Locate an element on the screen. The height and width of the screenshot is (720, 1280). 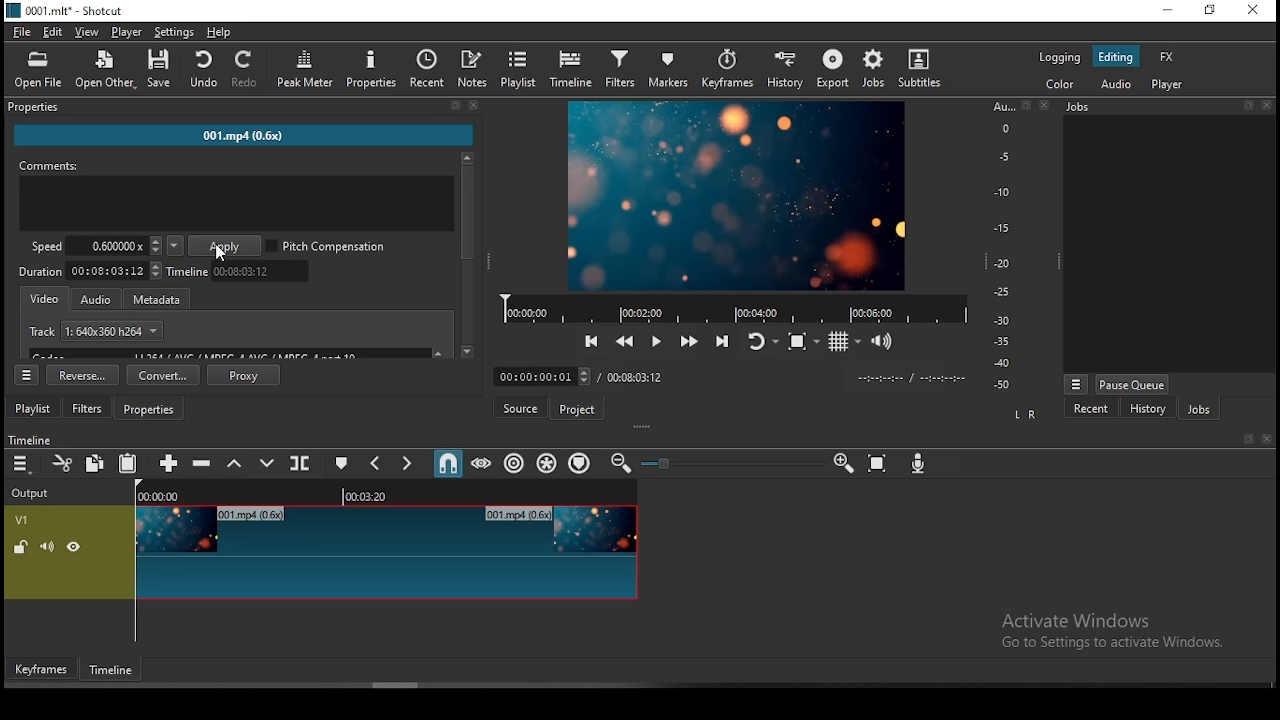
zoom in or zoom out slider is located at coordinates (727, 462).